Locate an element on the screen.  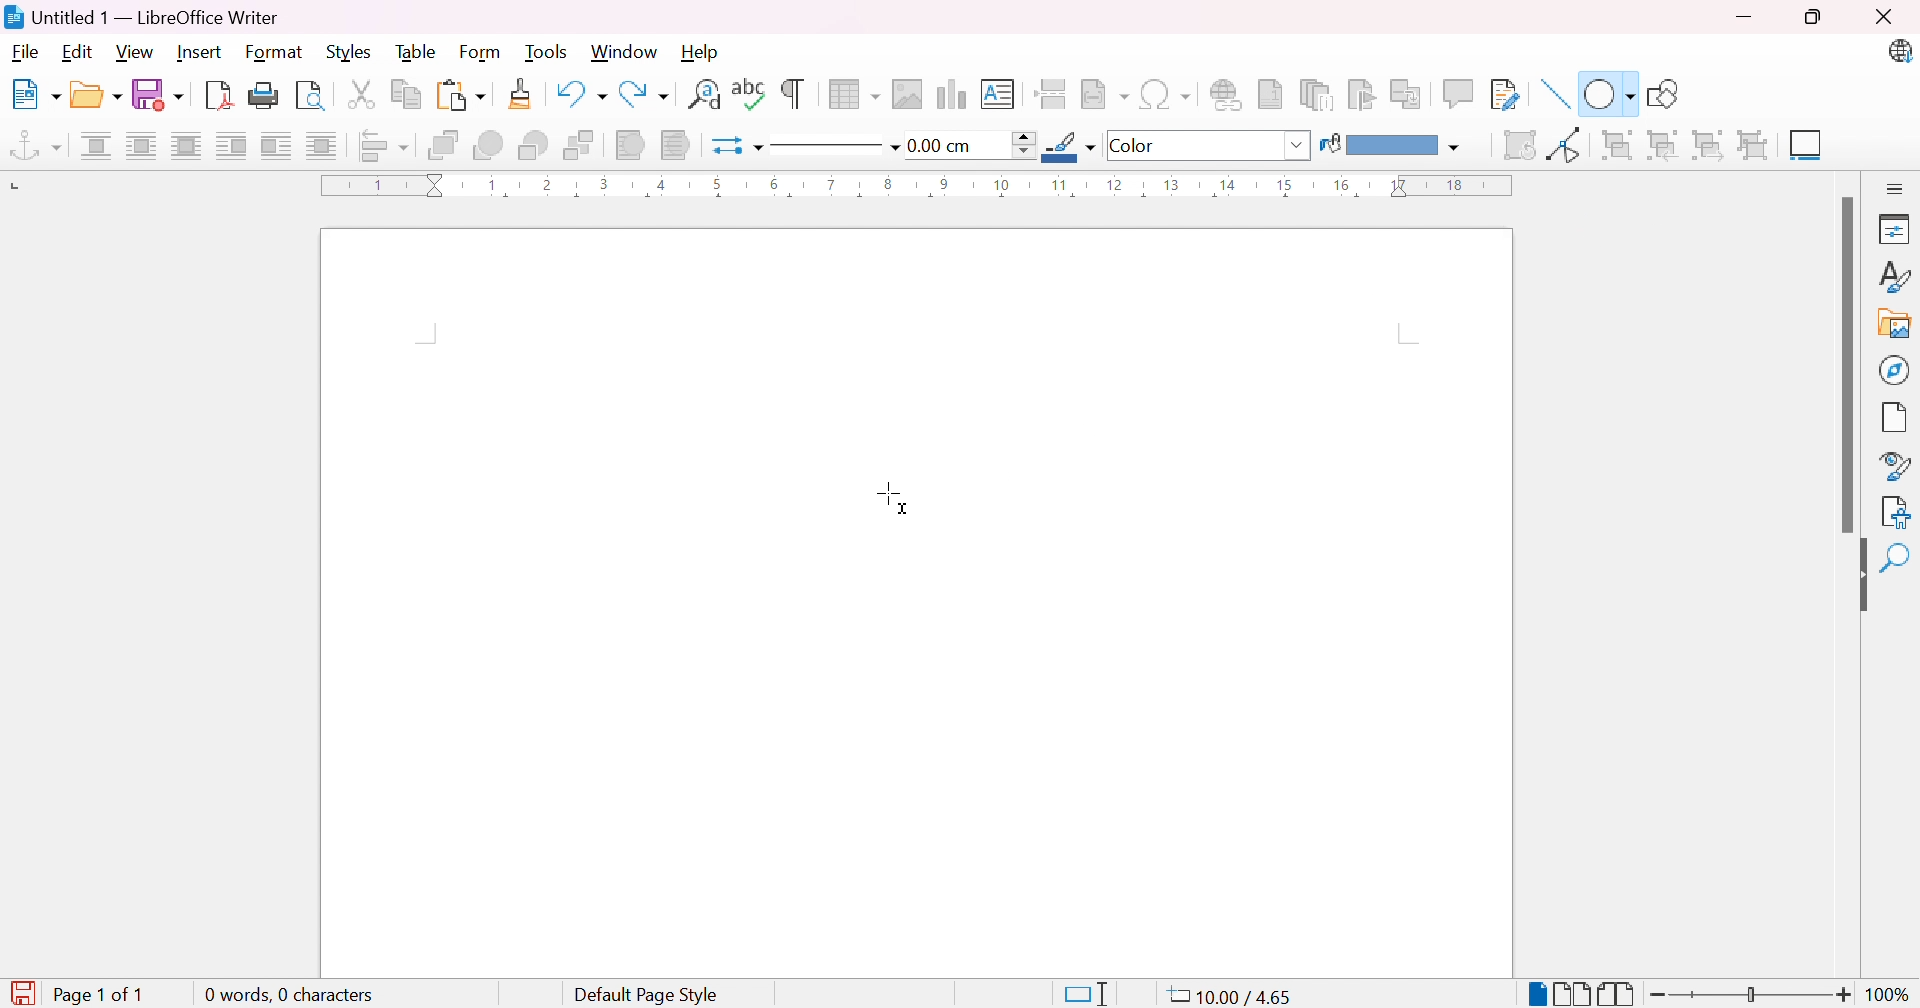
Line color is located at coordinates (1069, 146).